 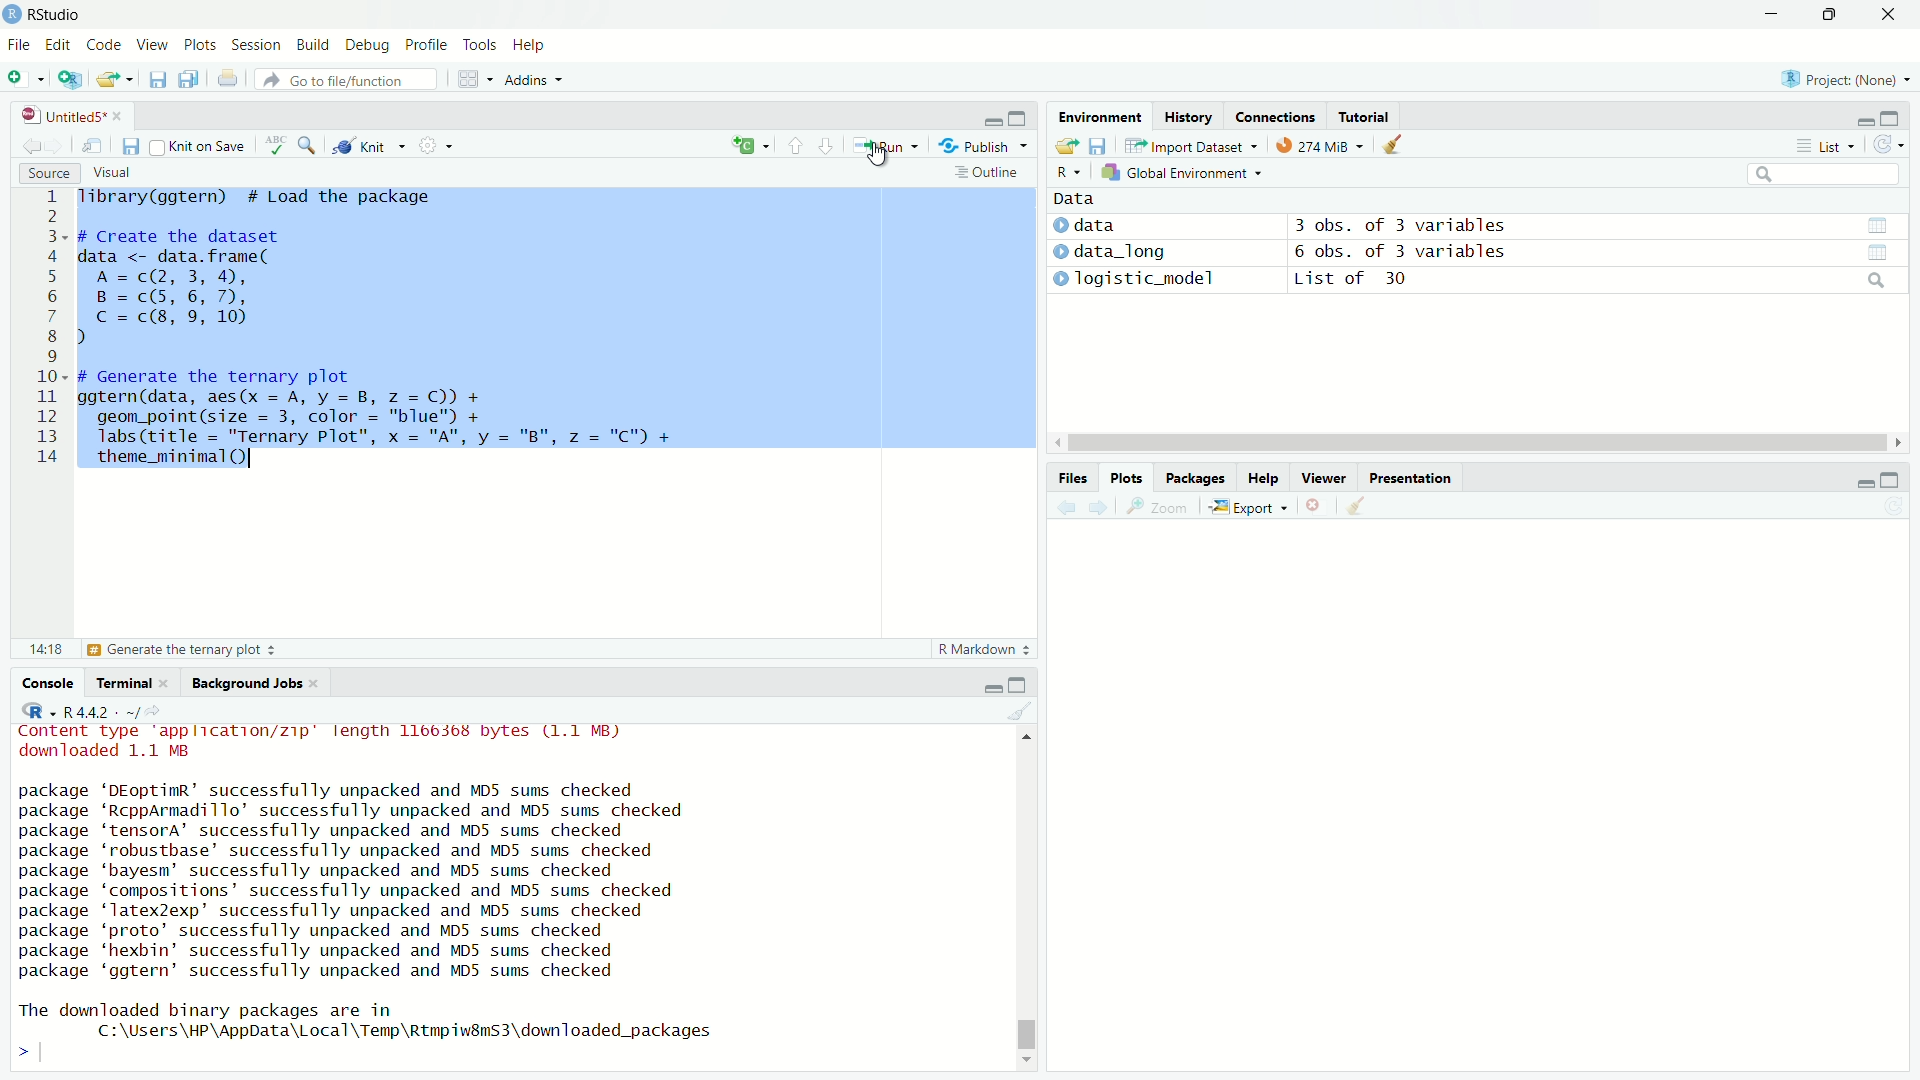 What do you see at coordinates (46, 173) in the screenshot?
I see `Source` at bounding box center [46, 173].